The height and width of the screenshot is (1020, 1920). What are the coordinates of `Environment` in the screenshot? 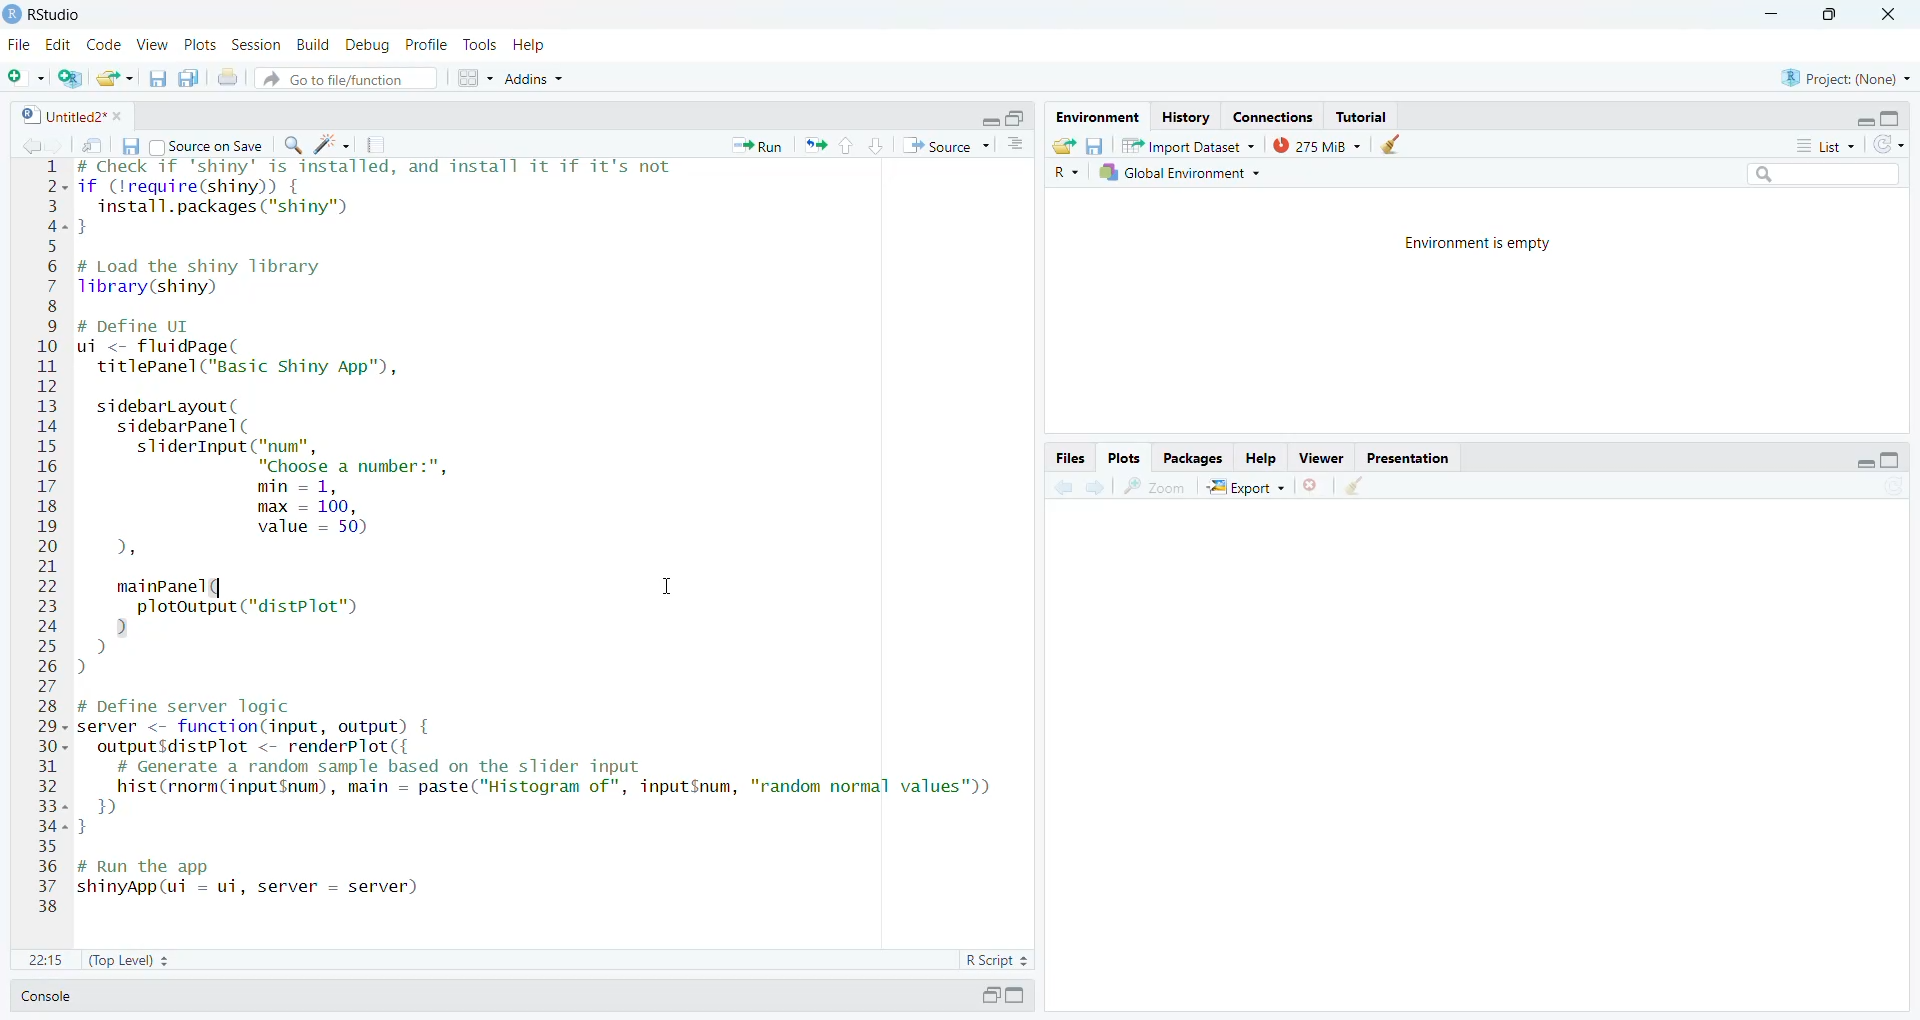 It's located at (1098, 117).